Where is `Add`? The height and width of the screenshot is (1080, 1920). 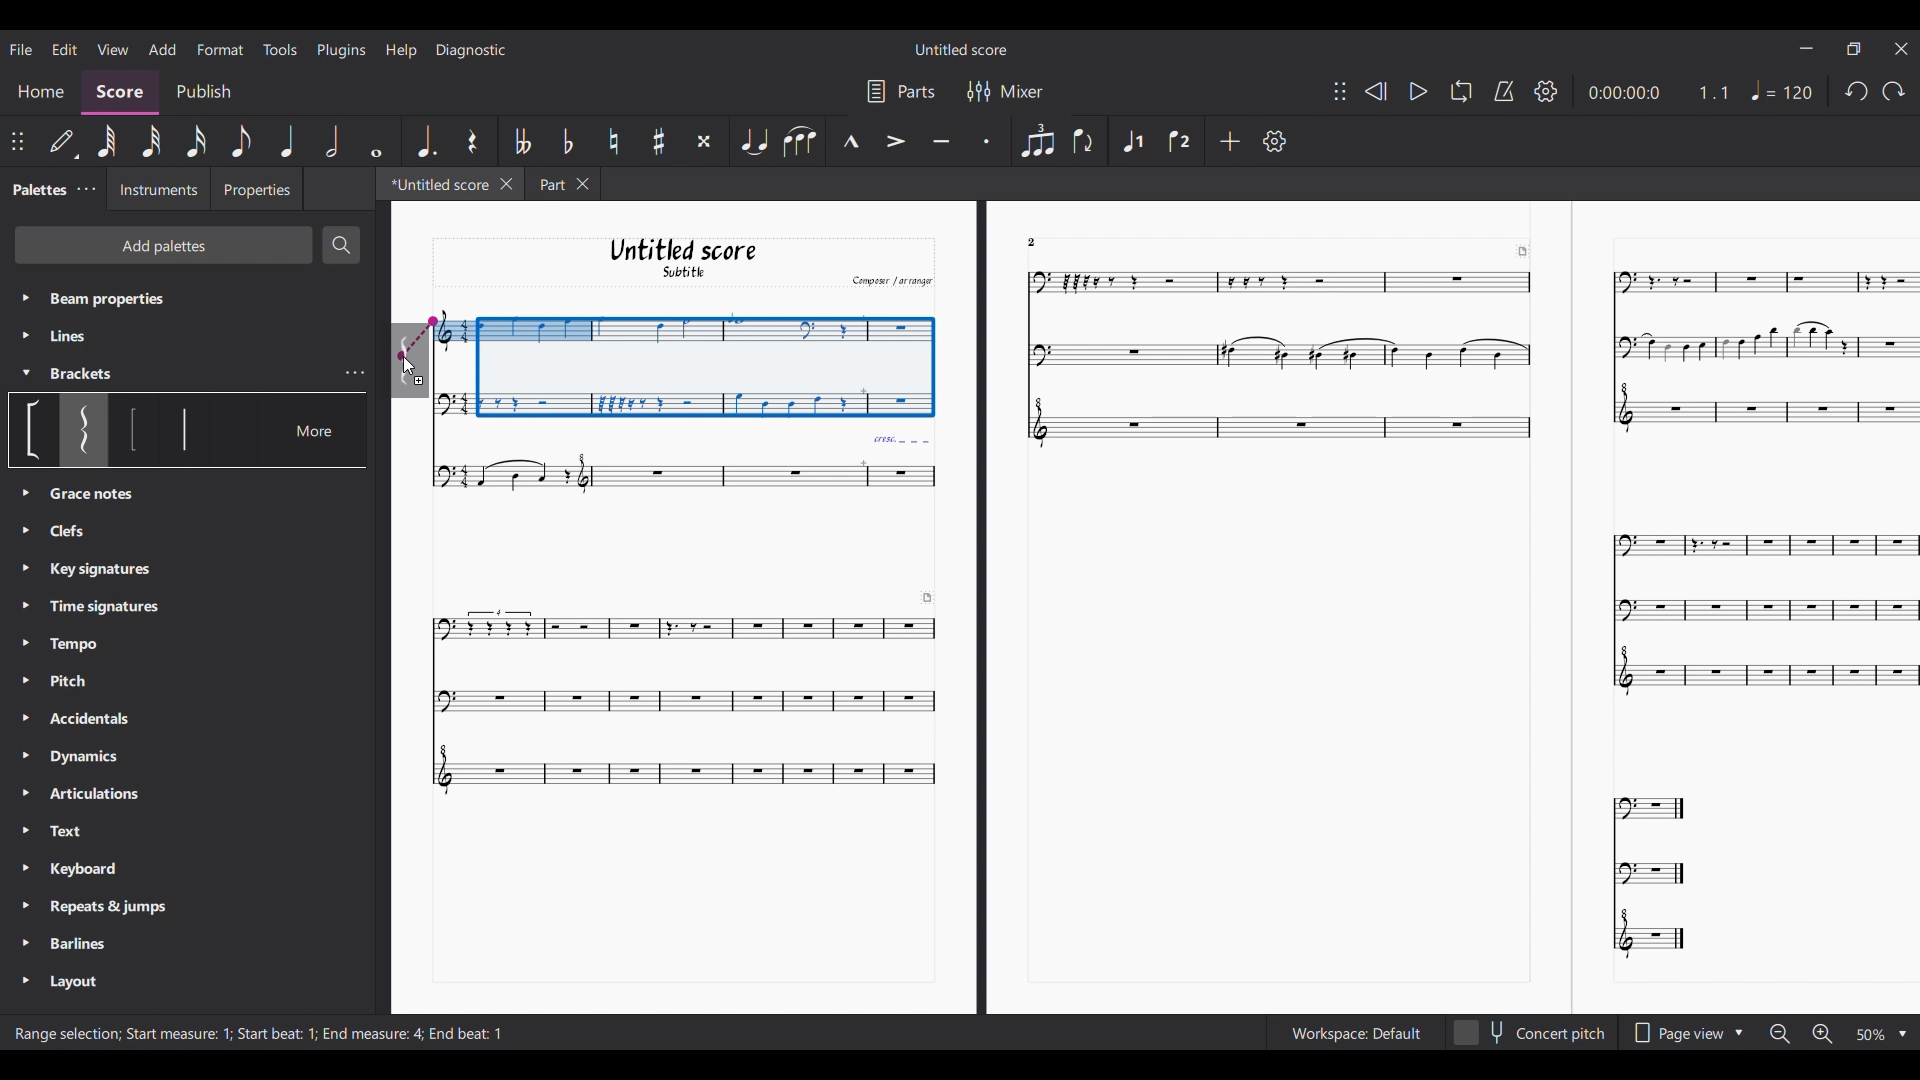
Add is located at coordinates (162, 50).